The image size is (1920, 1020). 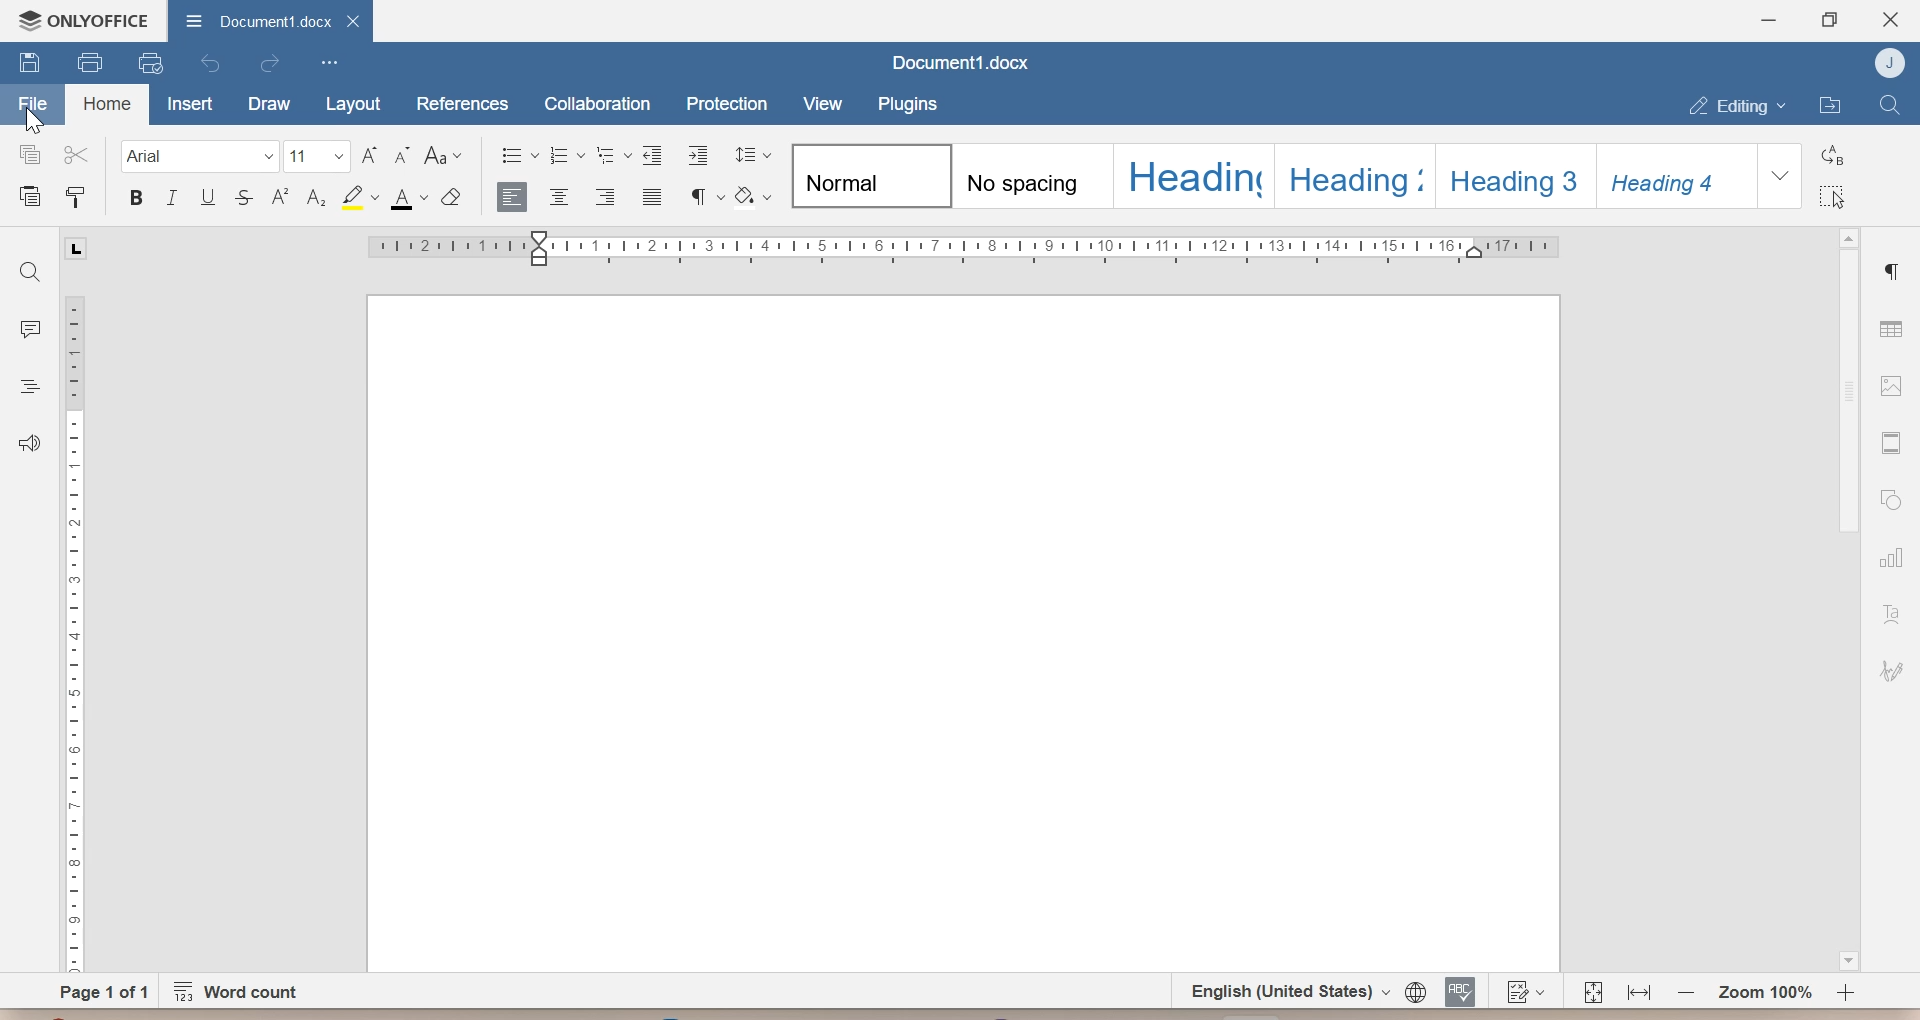 I want to click on File, so click(x=35, y=99).